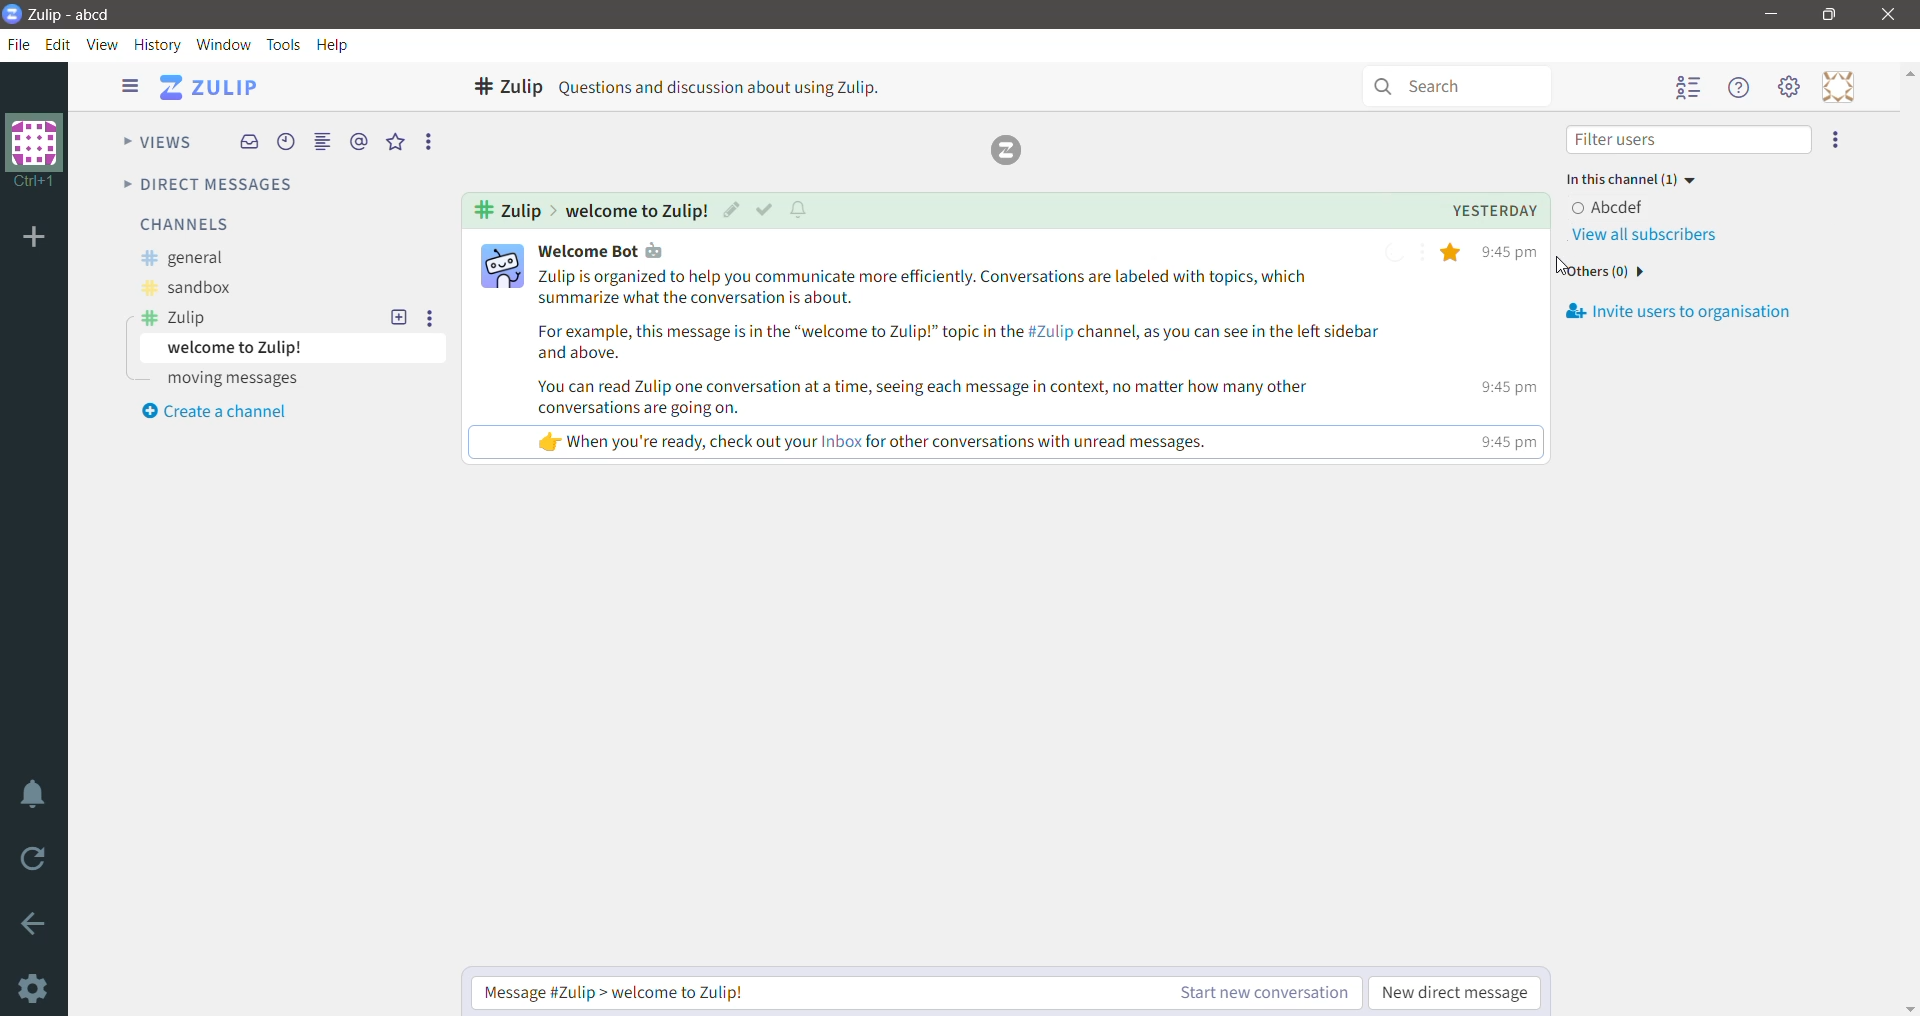 This screenshot has height=1016, width=1920. What do you see at coordinates (500, 265) in the screenshot?
I see `Profile pic` at bounding box center [500, 265].